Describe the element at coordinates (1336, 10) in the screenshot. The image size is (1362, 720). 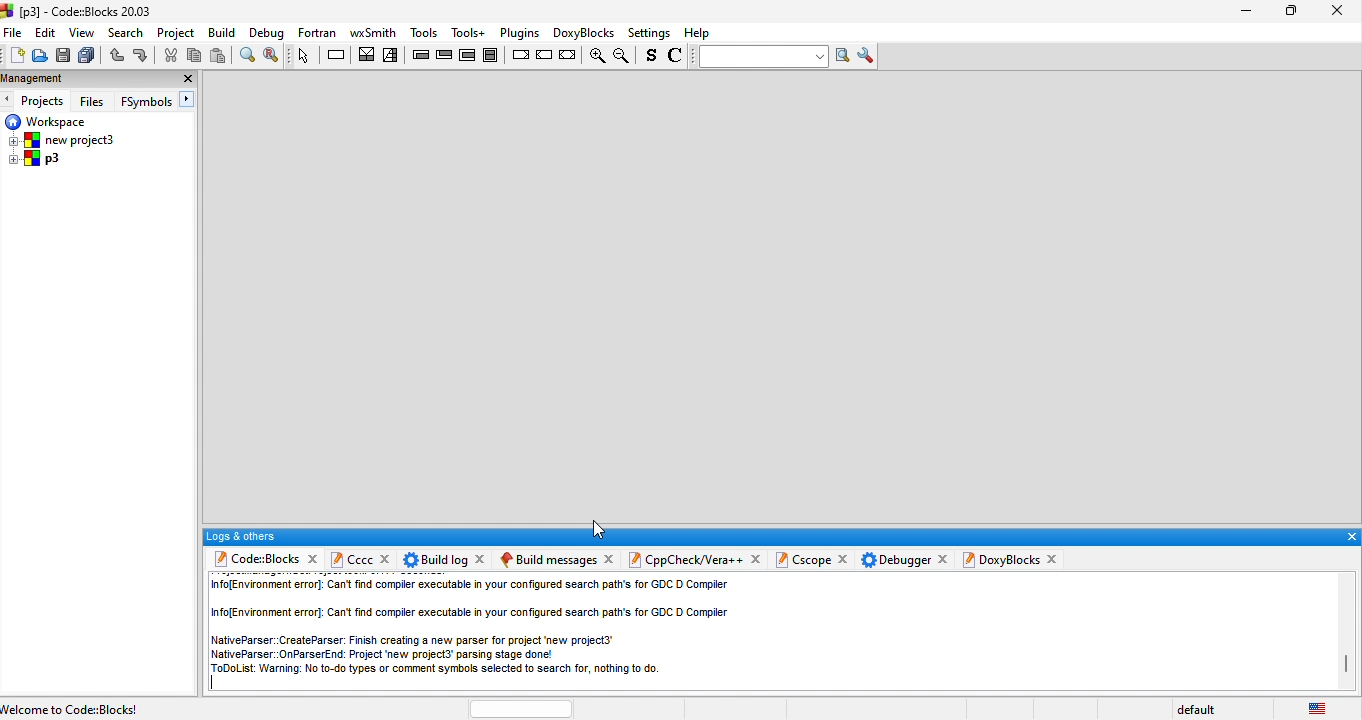
I see `close` at that location.